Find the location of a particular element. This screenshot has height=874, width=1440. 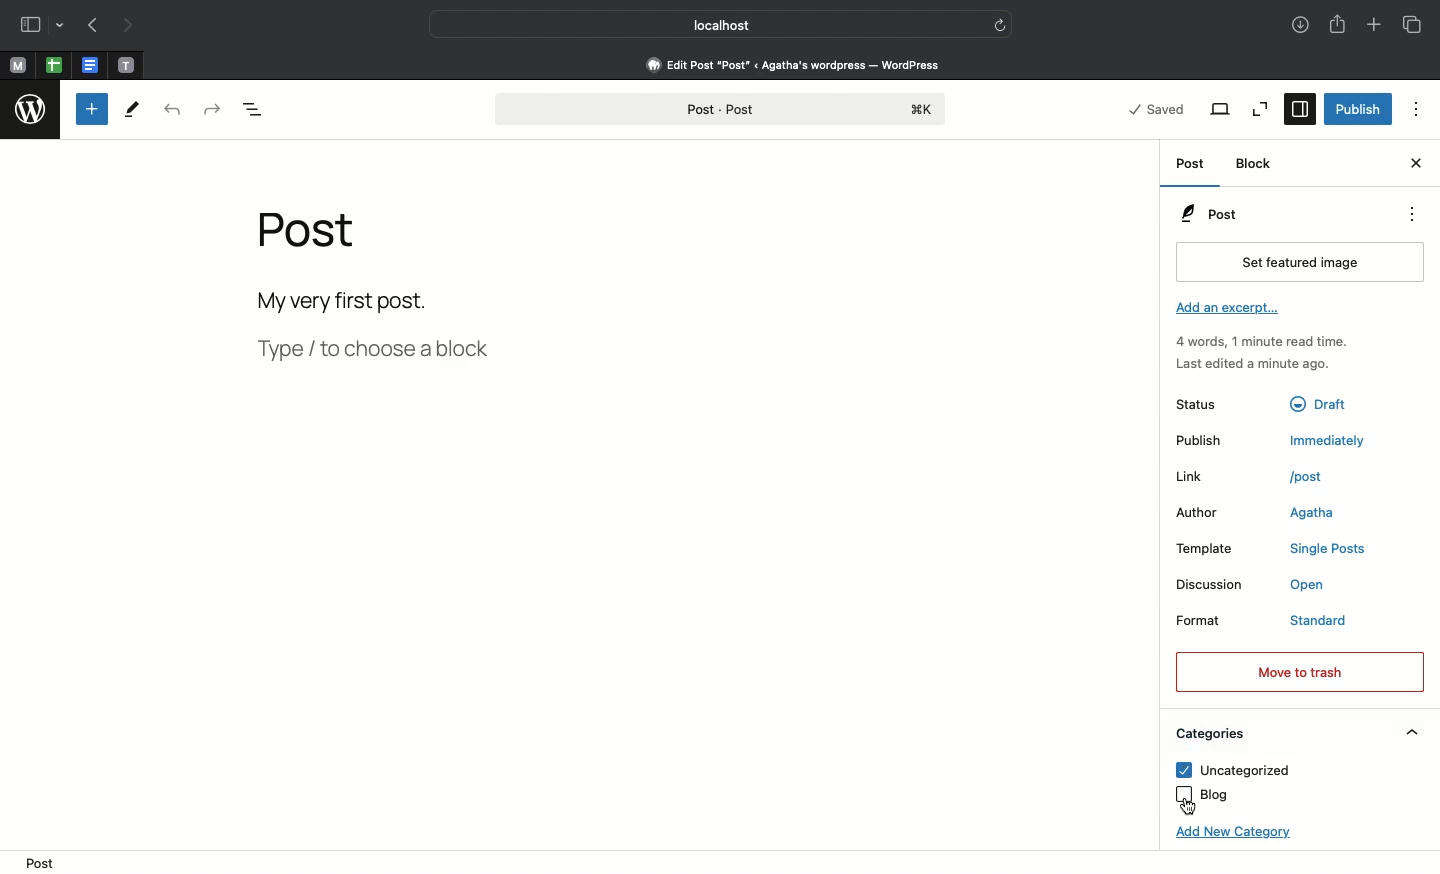

/post is located at coordinates (1317, 476).